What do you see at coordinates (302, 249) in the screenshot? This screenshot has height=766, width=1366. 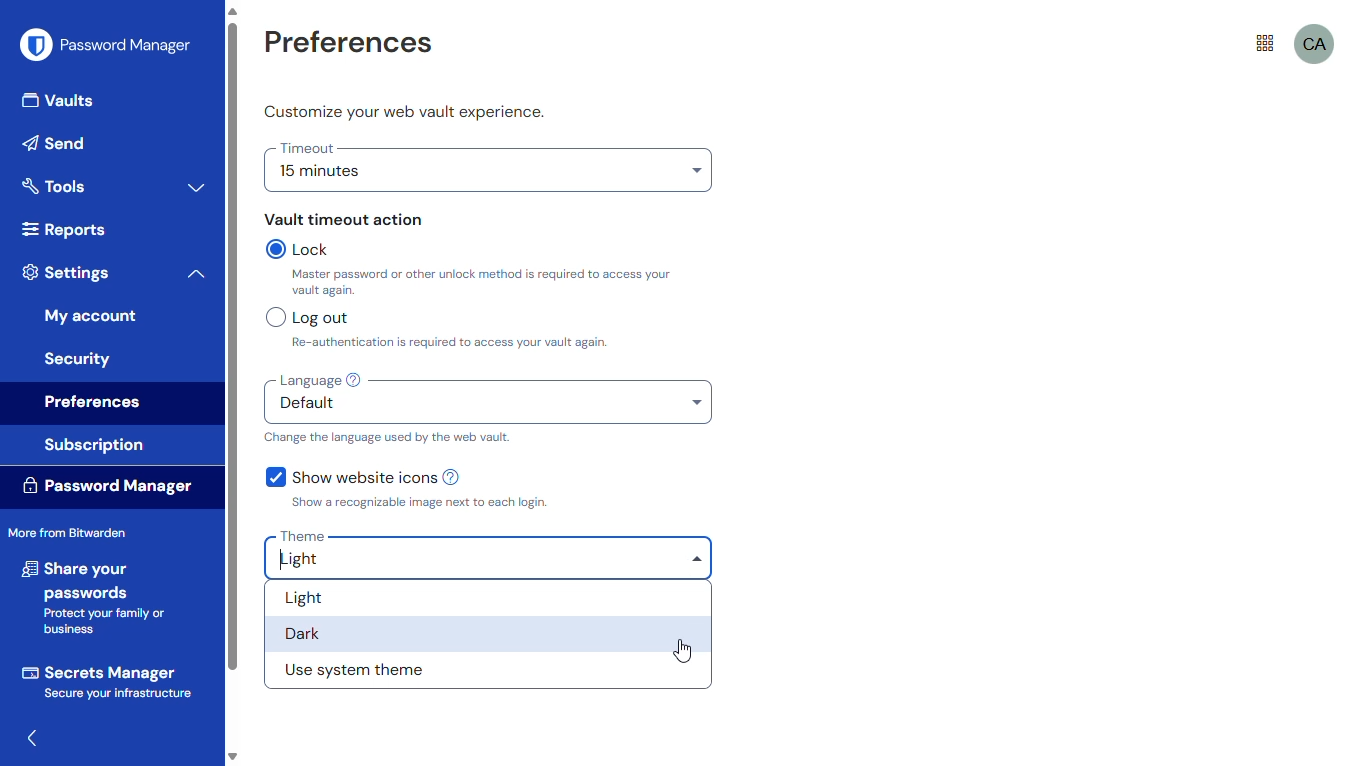 I see `lock` at bounding box center [302, 249].